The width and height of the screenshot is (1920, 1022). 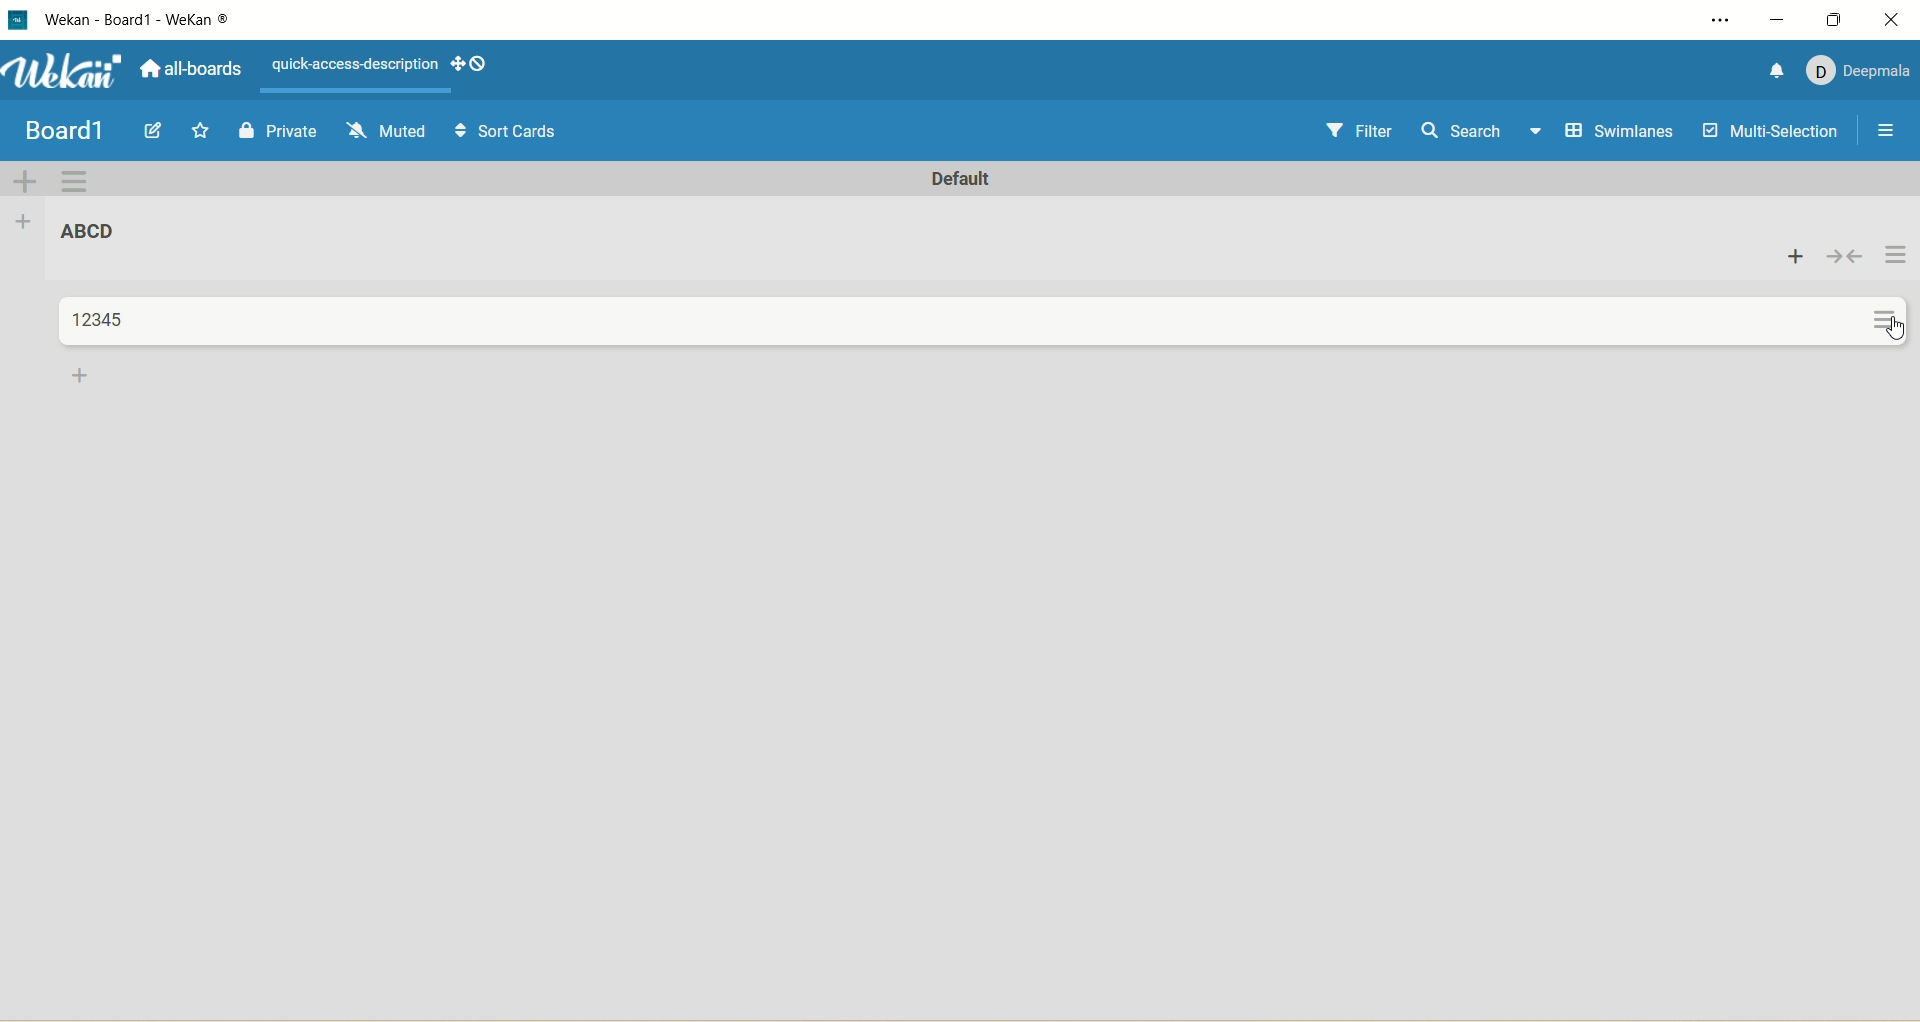 What do you see at coordinates (1778, 71) in the screenshot?
I see `notification` at bounding box center [1778, 71].